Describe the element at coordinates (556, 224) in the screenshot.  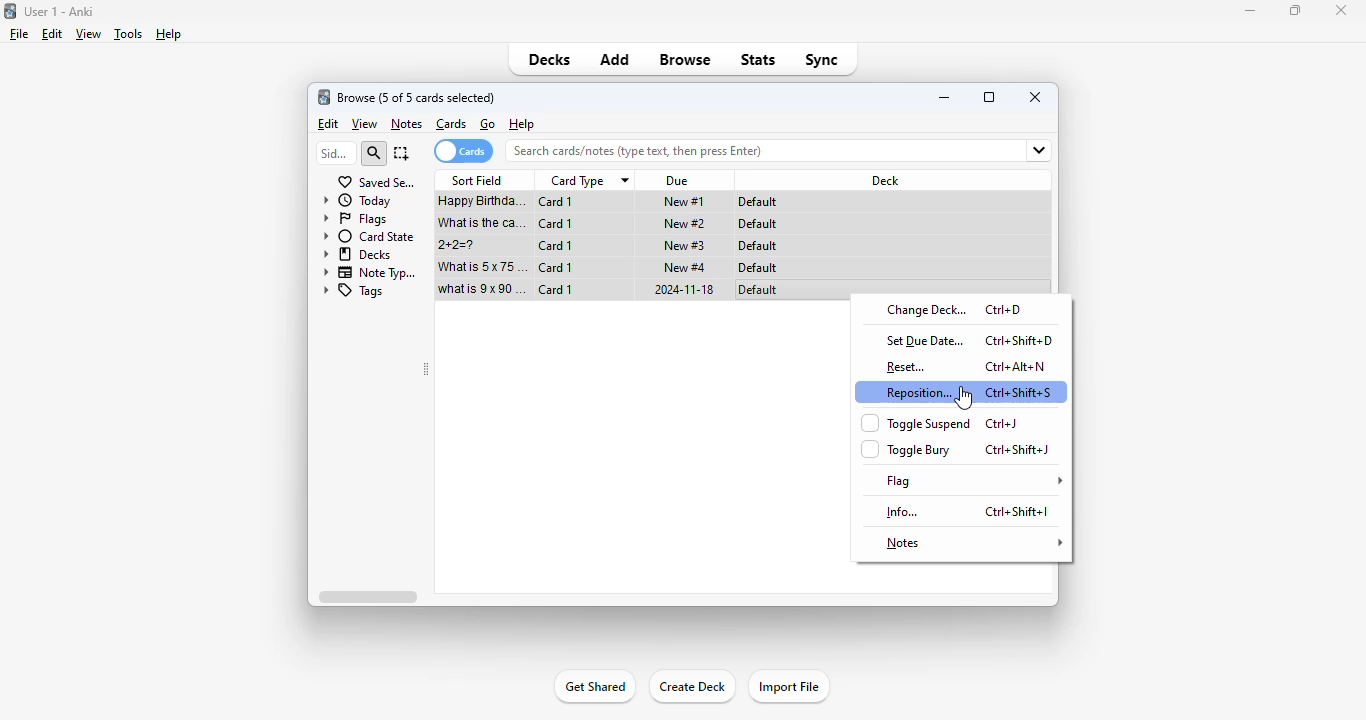
I see `card 1` at that location.